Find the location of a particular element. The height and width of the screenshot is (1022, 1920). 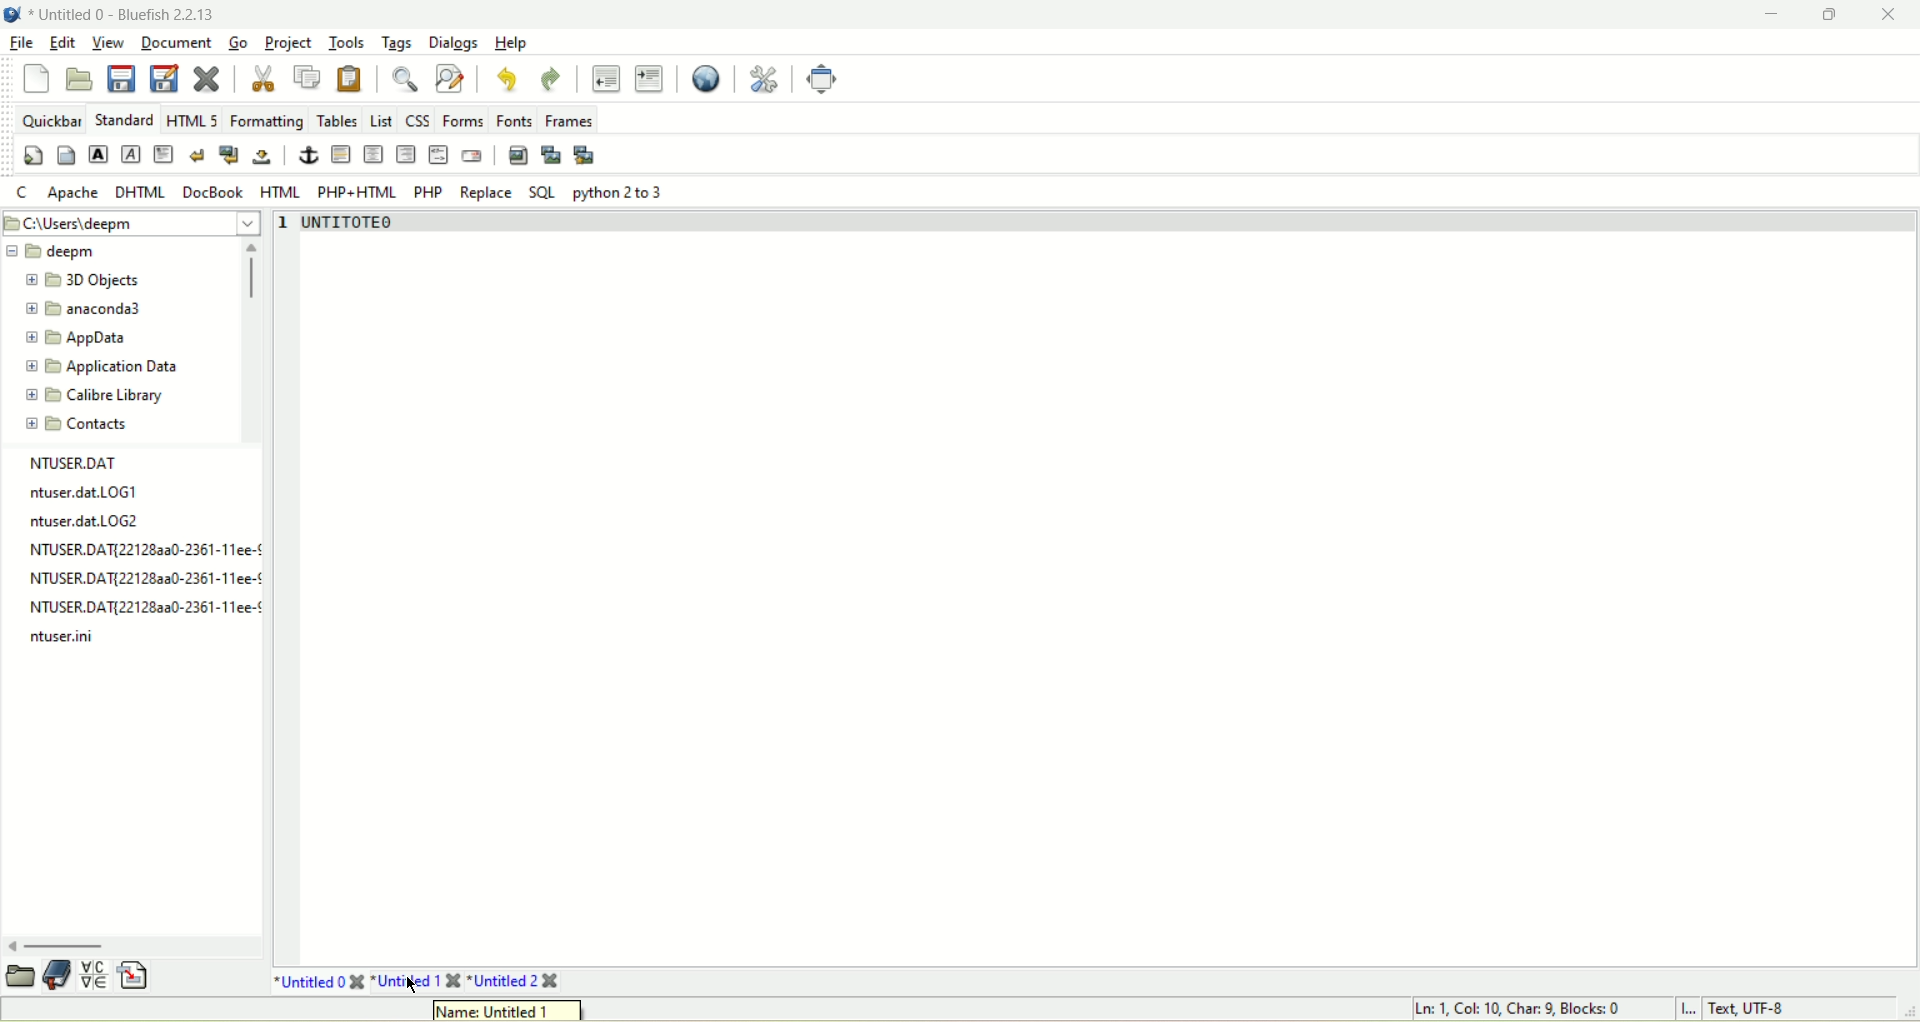

3D objects is located at coordinates (89, 277).